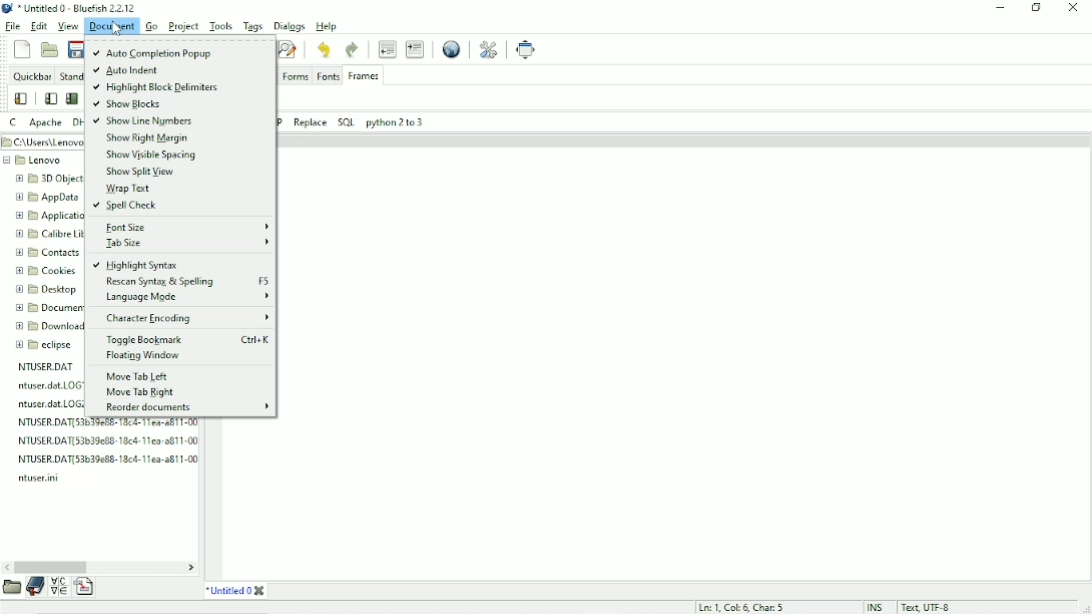  I want to click on Undo, so click(325, 50).